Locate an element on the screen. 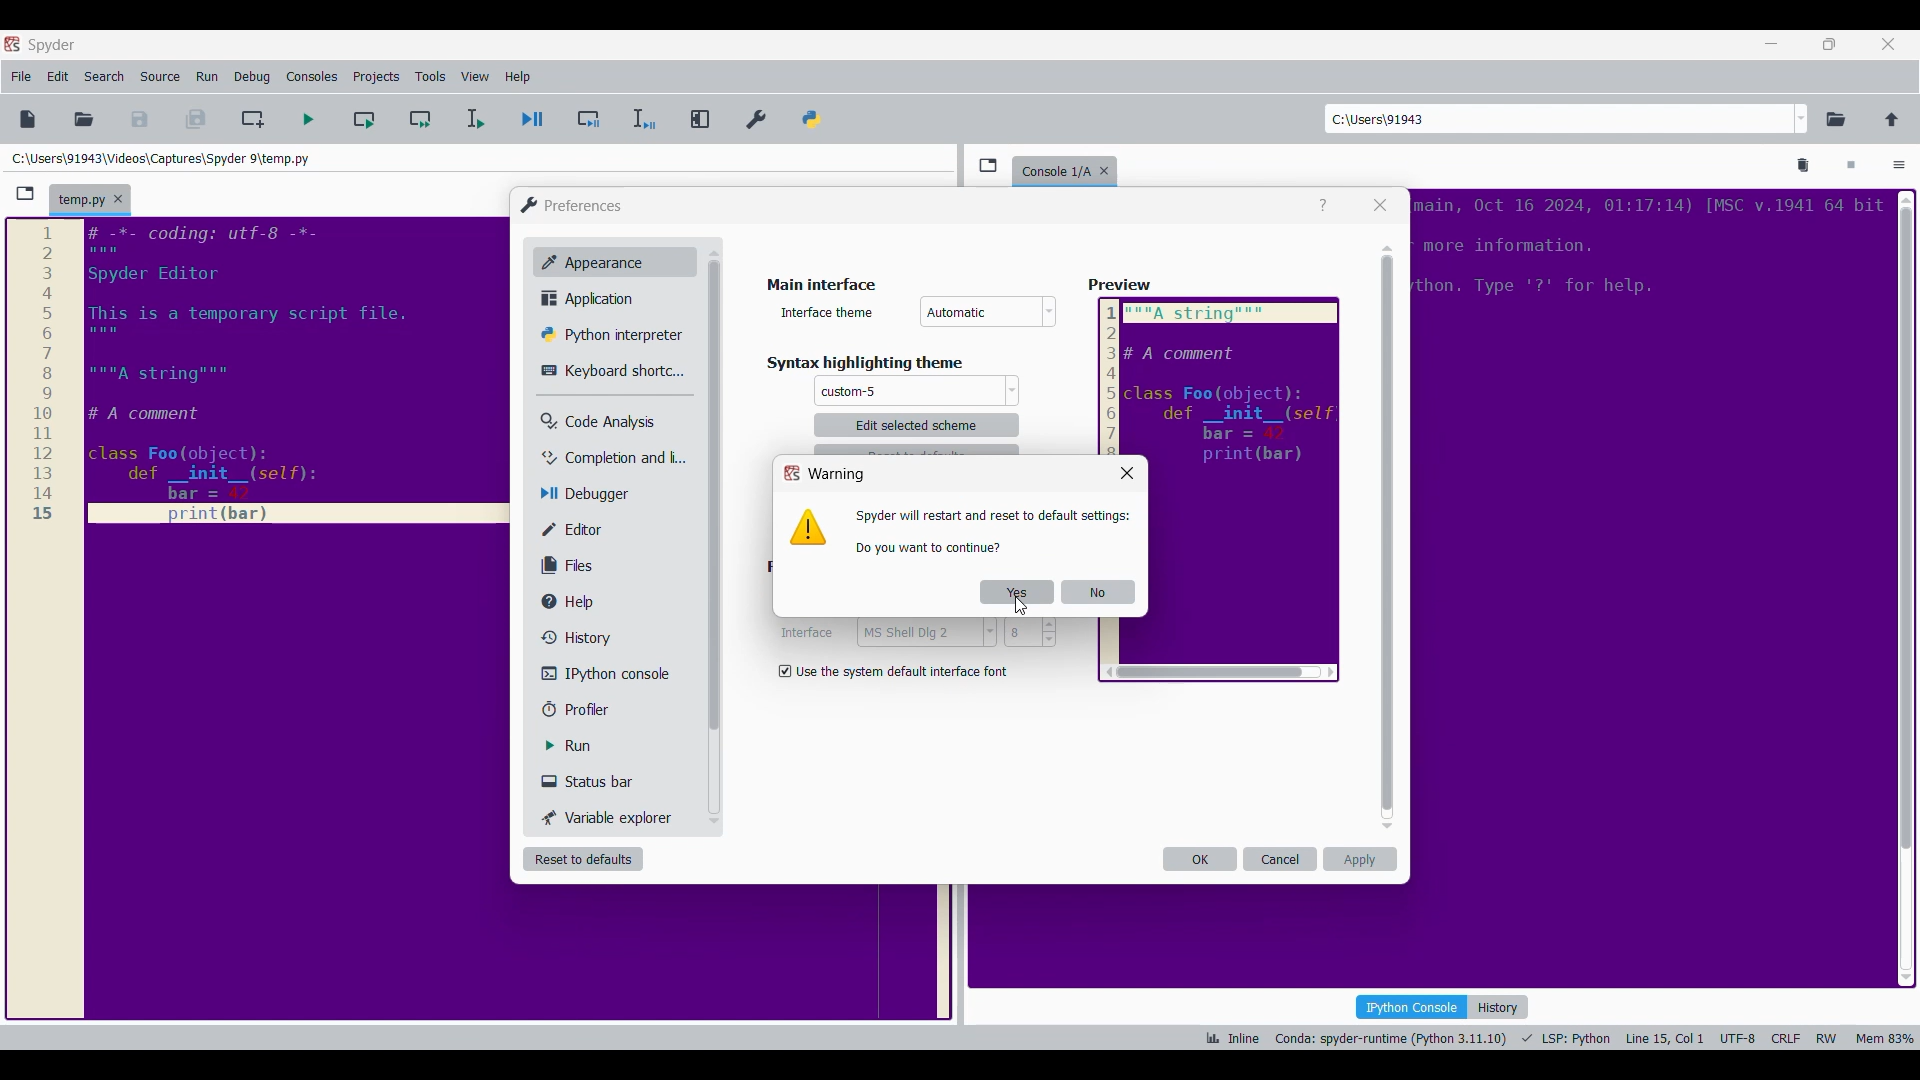 This screenshot has height=1080, width=1920. Maximize current pane is located at coordinates (701, 119).